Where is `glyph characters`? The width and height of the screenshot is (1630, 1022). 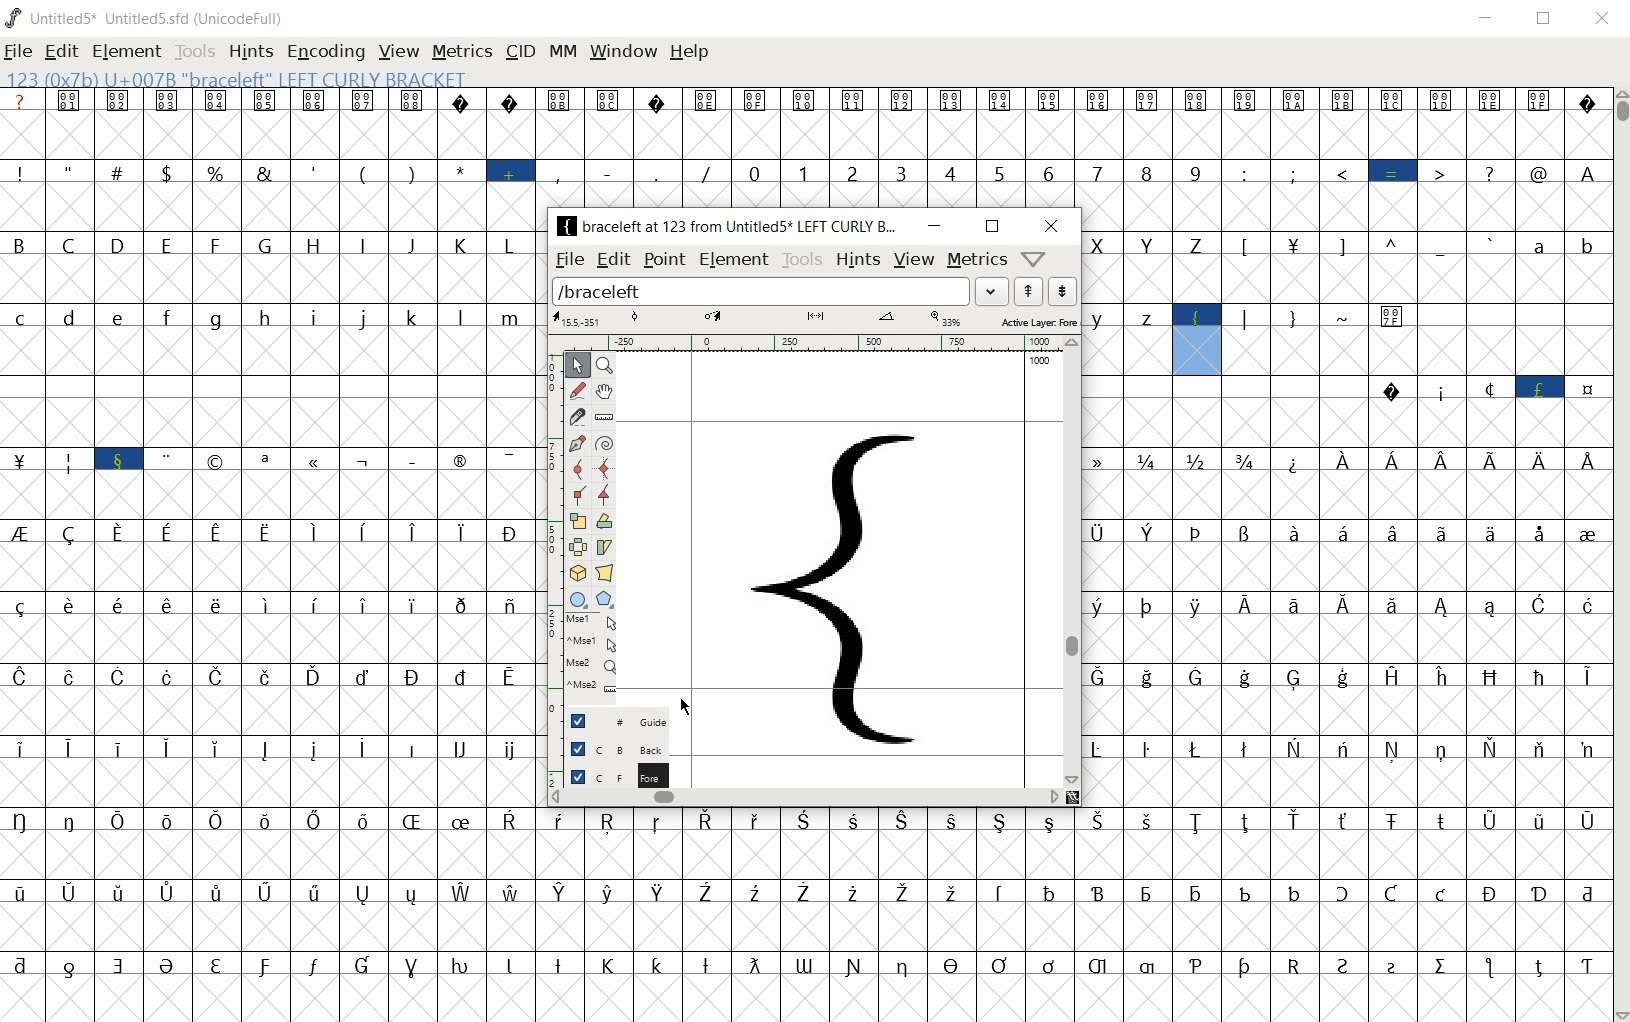 glyph characters is located at coordinates (1072, 915).